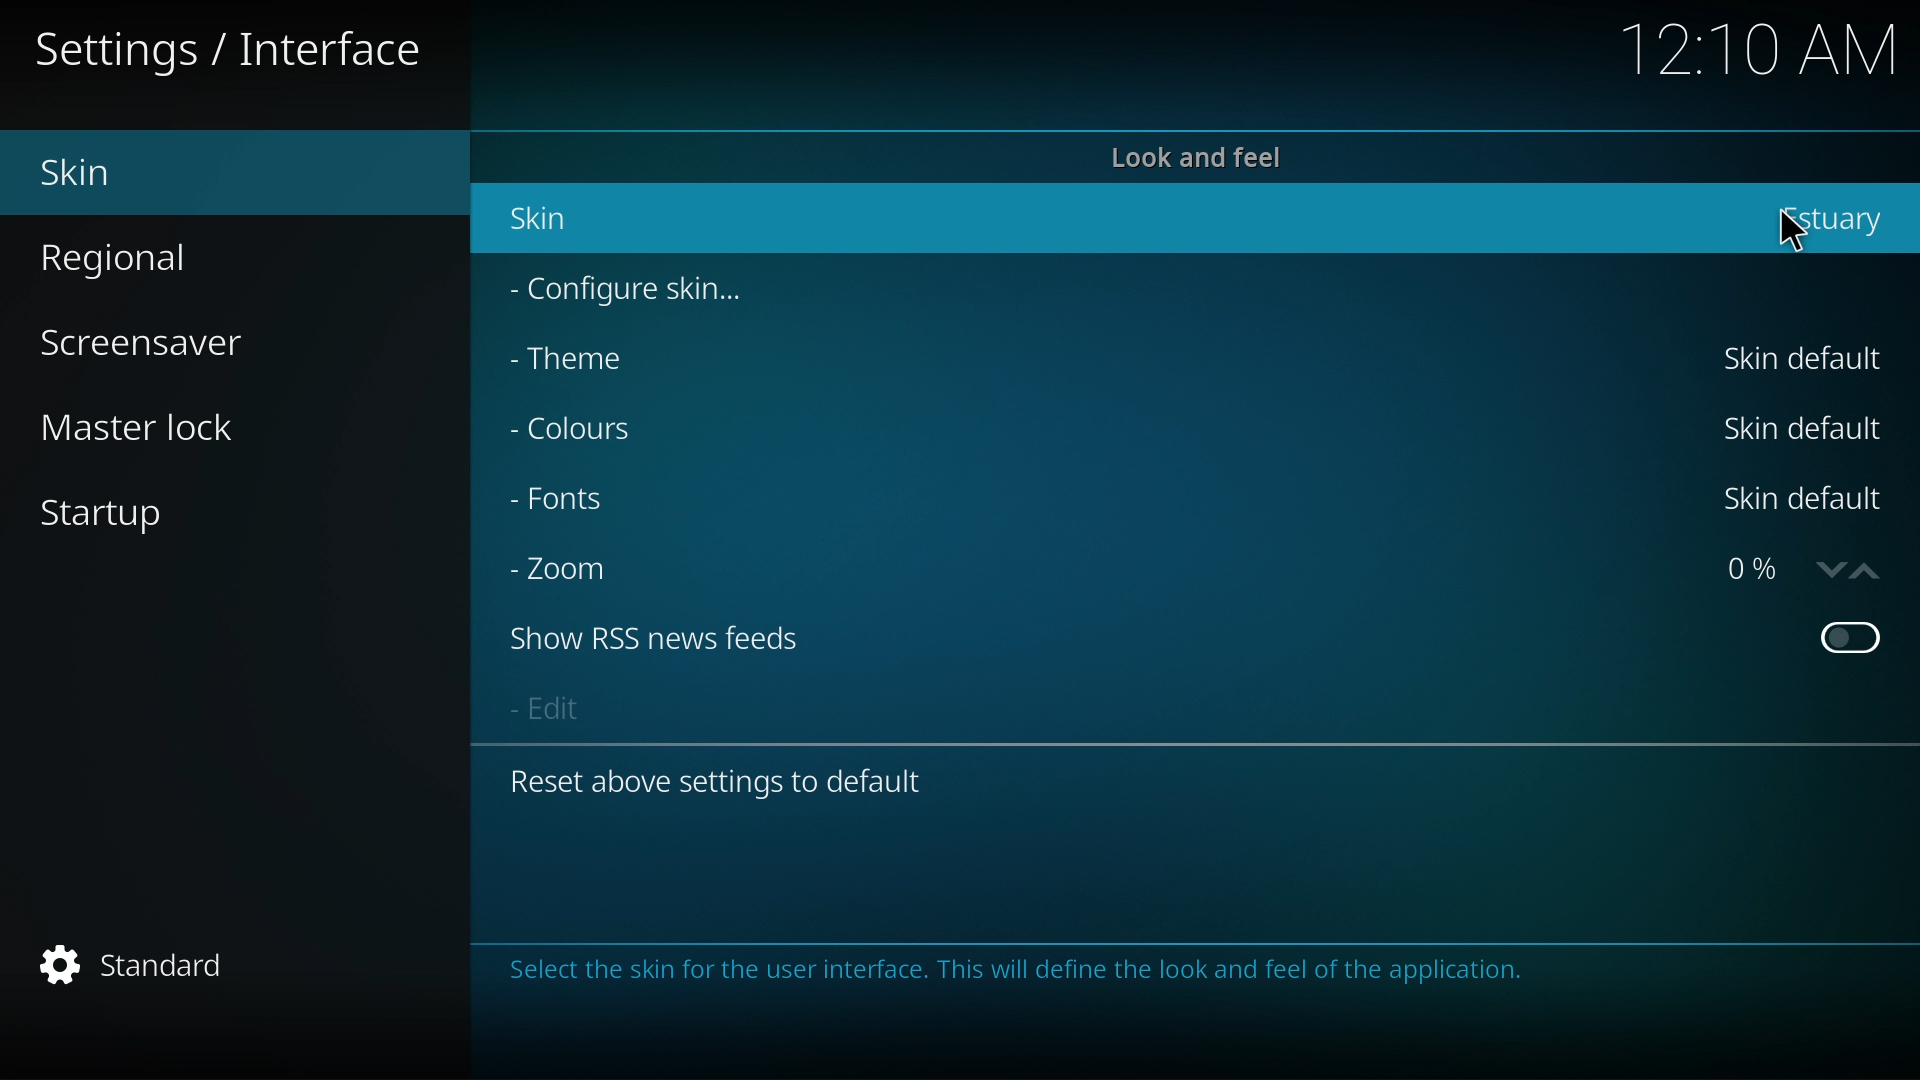 The width and height of the screenshot is (1920, 1080). Describe the element at coordinates (1847, 635) in the screenshot. I see `on/off` at that location.